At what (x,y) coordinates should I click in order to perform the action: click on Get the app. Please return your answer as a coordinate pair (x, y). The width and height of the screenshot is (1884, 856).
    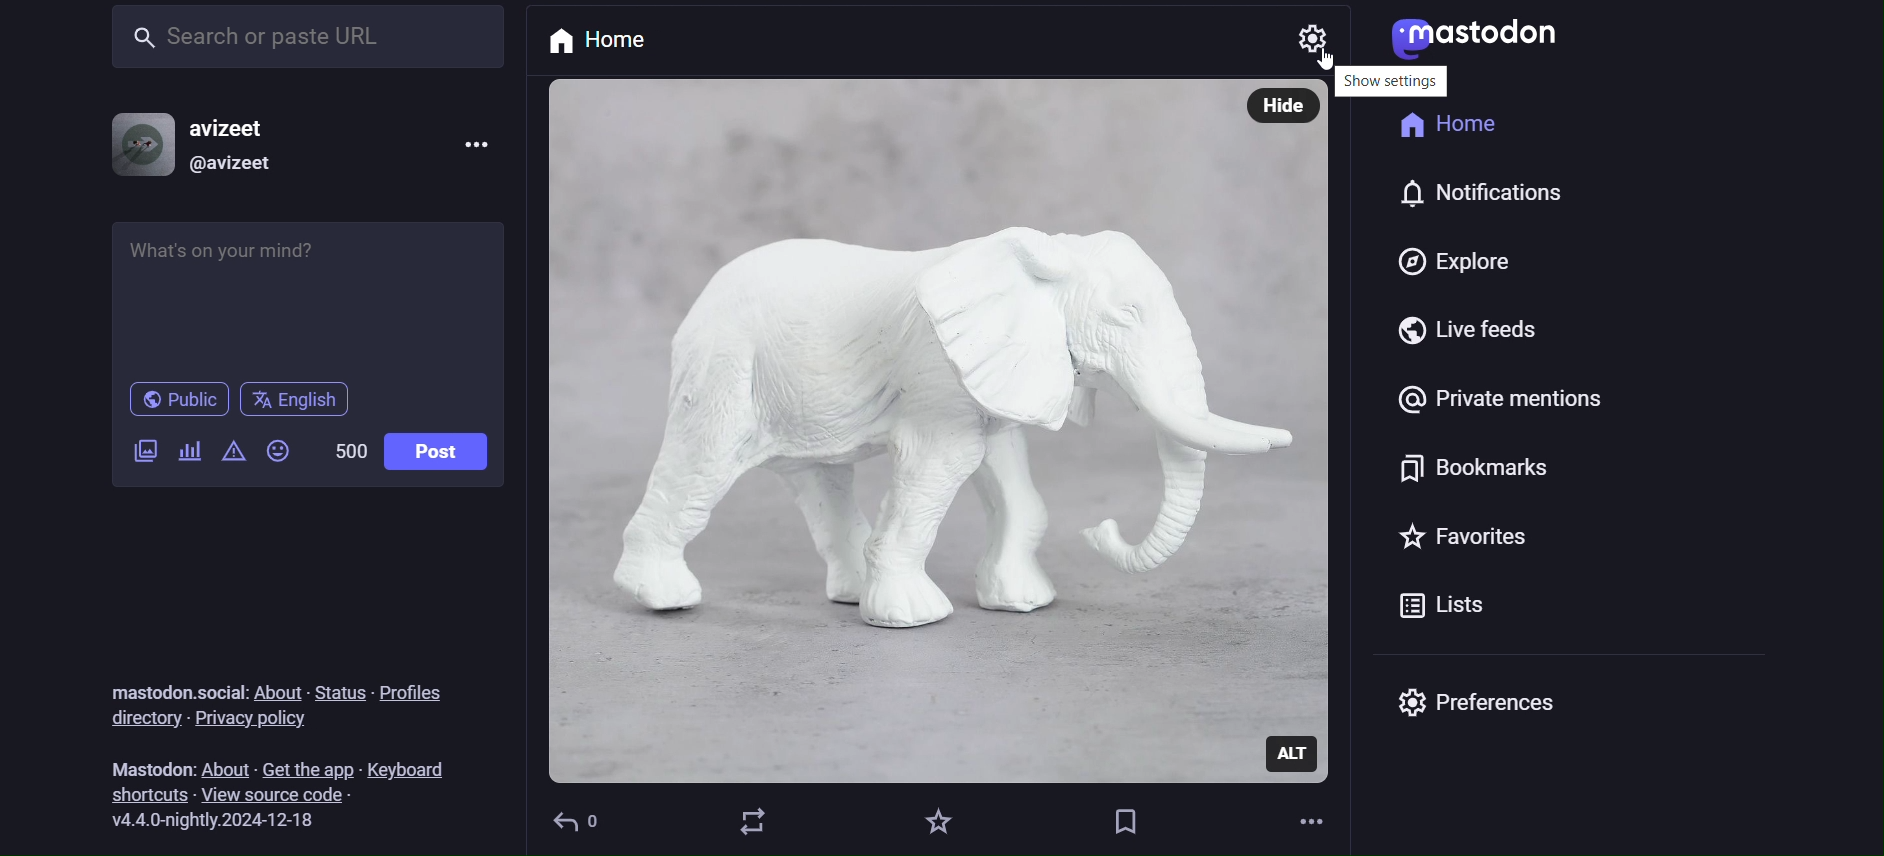
    Looking at the image, I should click on (309, 765).